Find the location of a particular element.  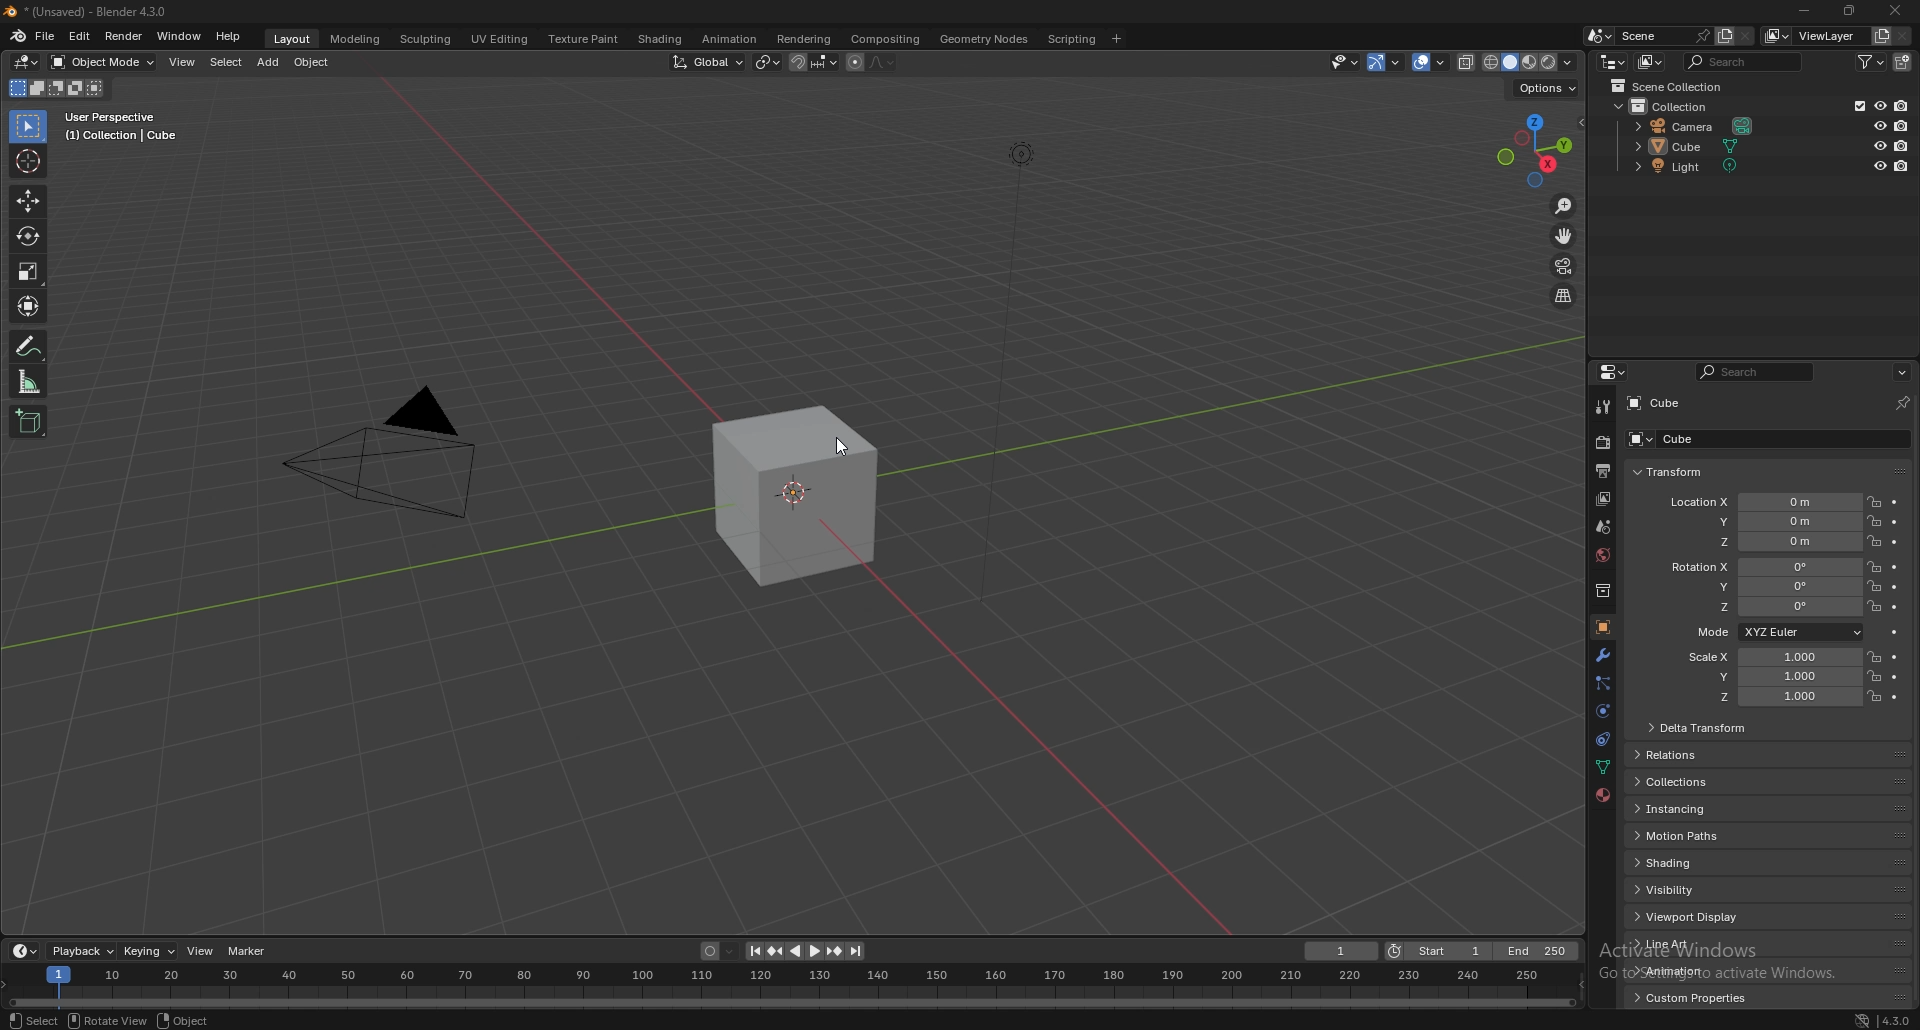

editor type is located at coordinates (25, 62).